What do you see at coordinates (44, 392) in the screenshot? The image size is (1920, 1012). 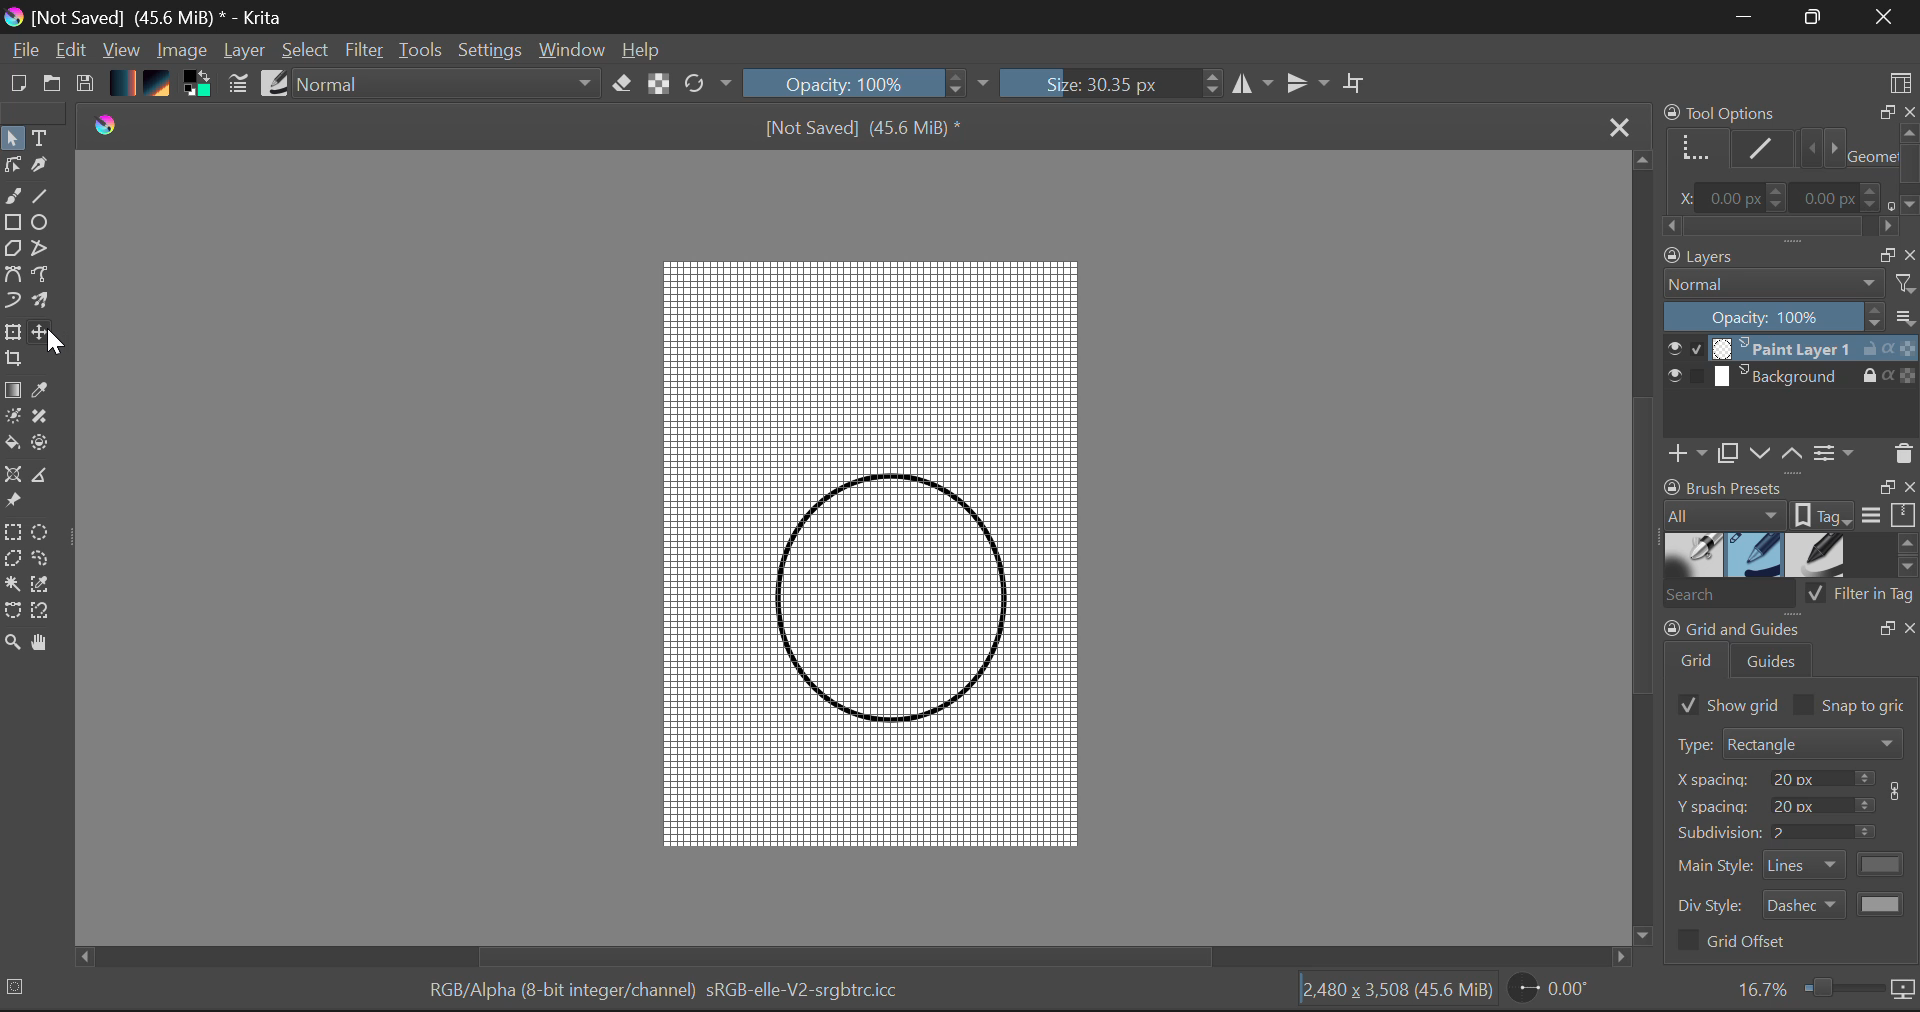 I see `Eyedropper` at bounding box center [44, 392].